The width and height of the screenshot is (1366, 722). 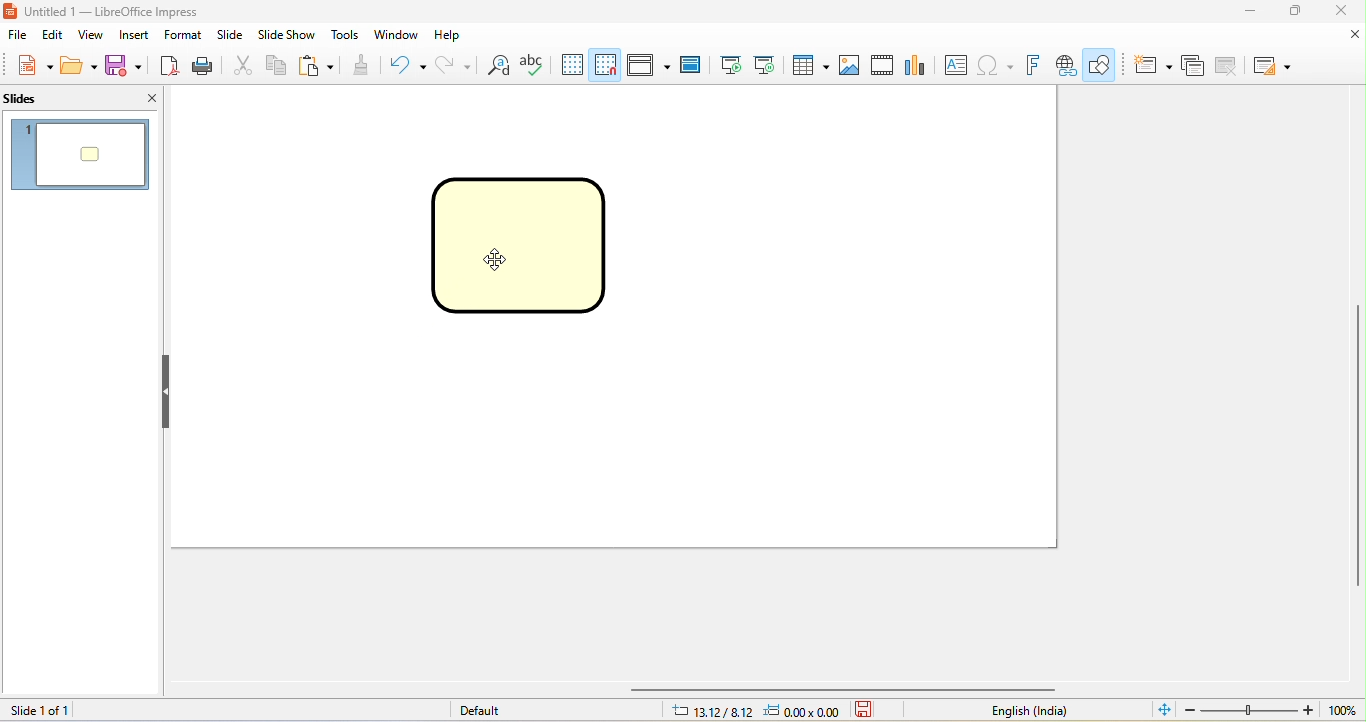 I want to click on view, so click(x=97, y=34).